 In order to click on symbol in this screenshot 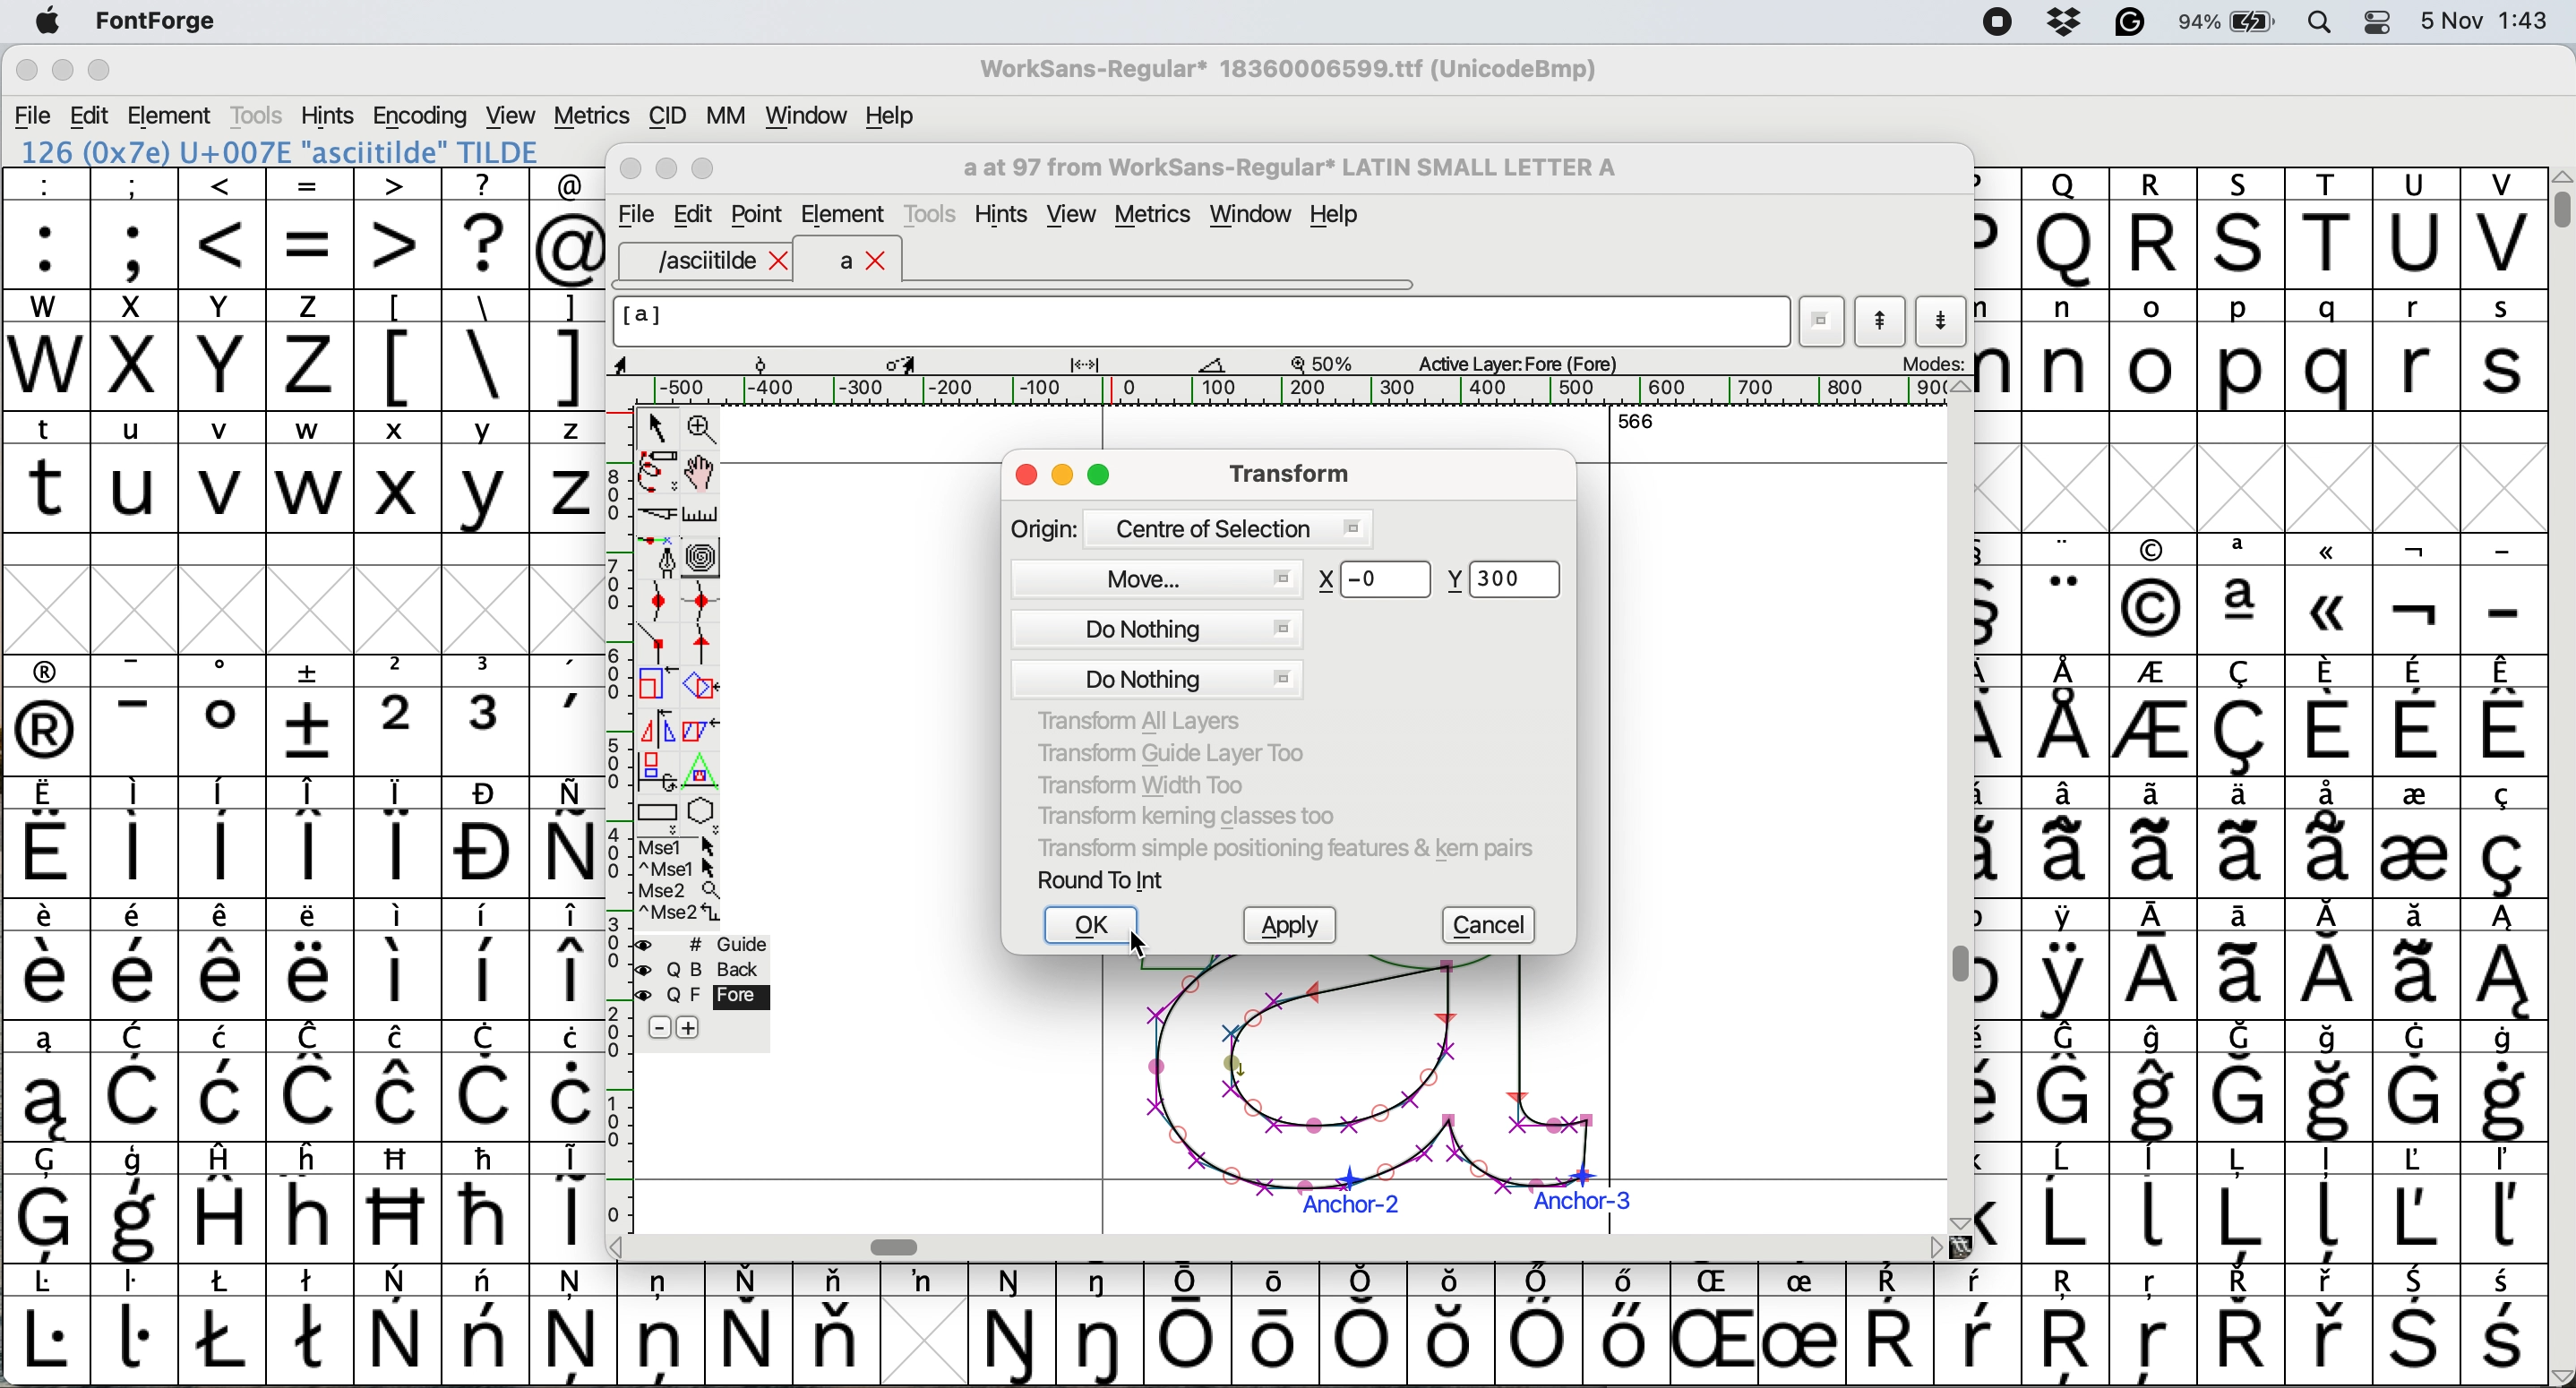, I will do `click(312, 1081)`.